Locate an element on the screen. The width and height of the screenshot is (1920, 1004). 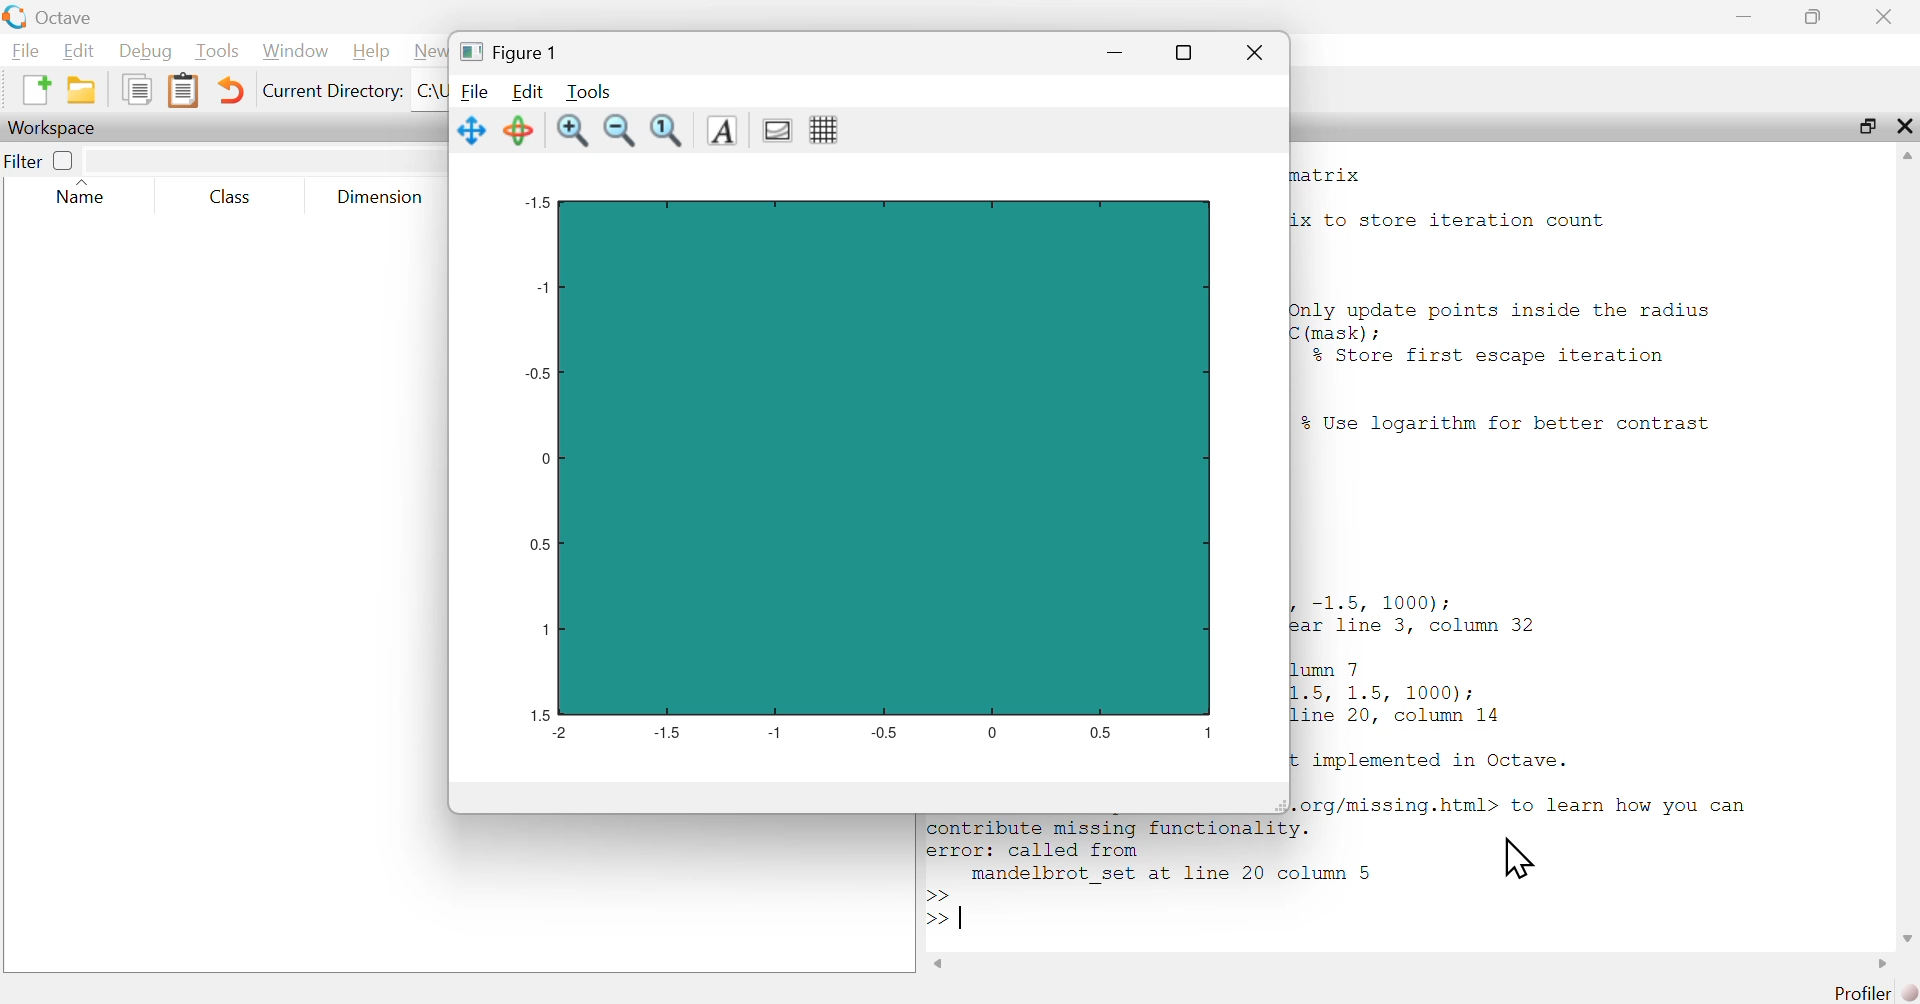
pan is located at coordinates (470, 131).